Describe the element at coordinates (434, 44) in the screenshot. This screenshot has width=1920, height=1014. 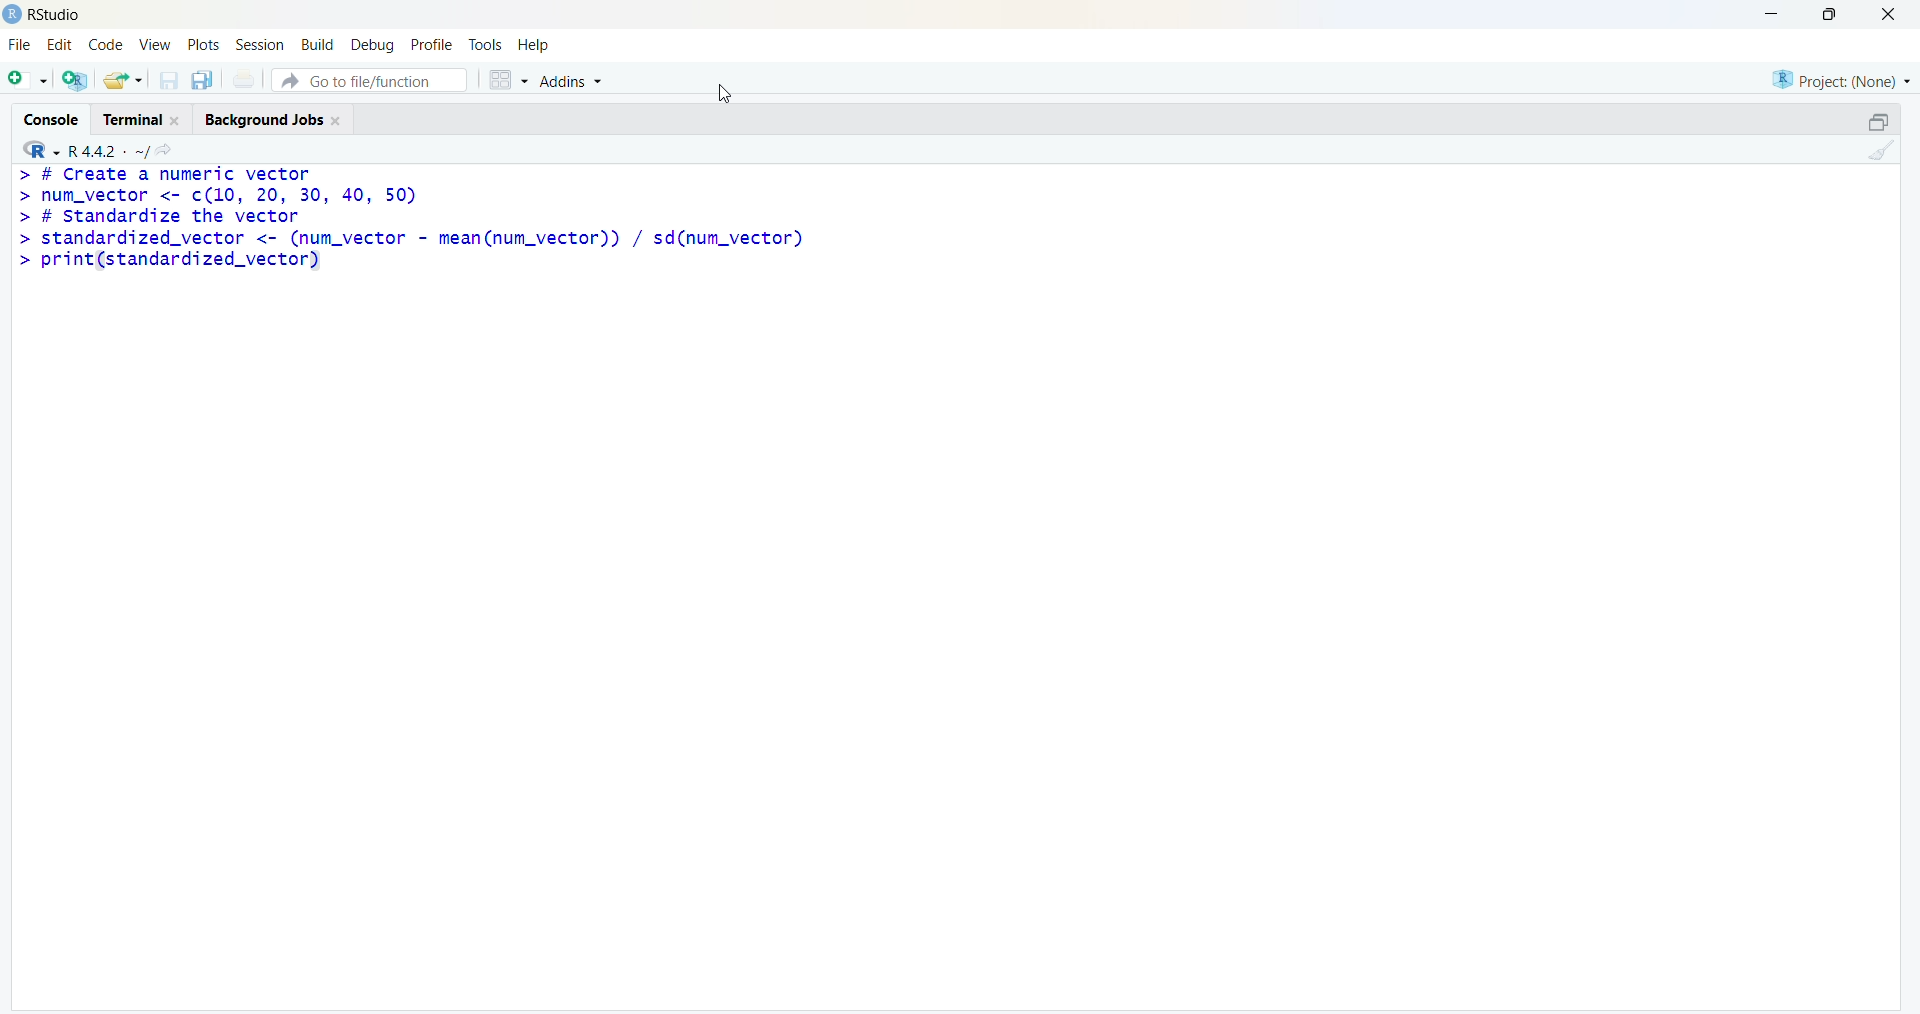
I see `profile` at that location.